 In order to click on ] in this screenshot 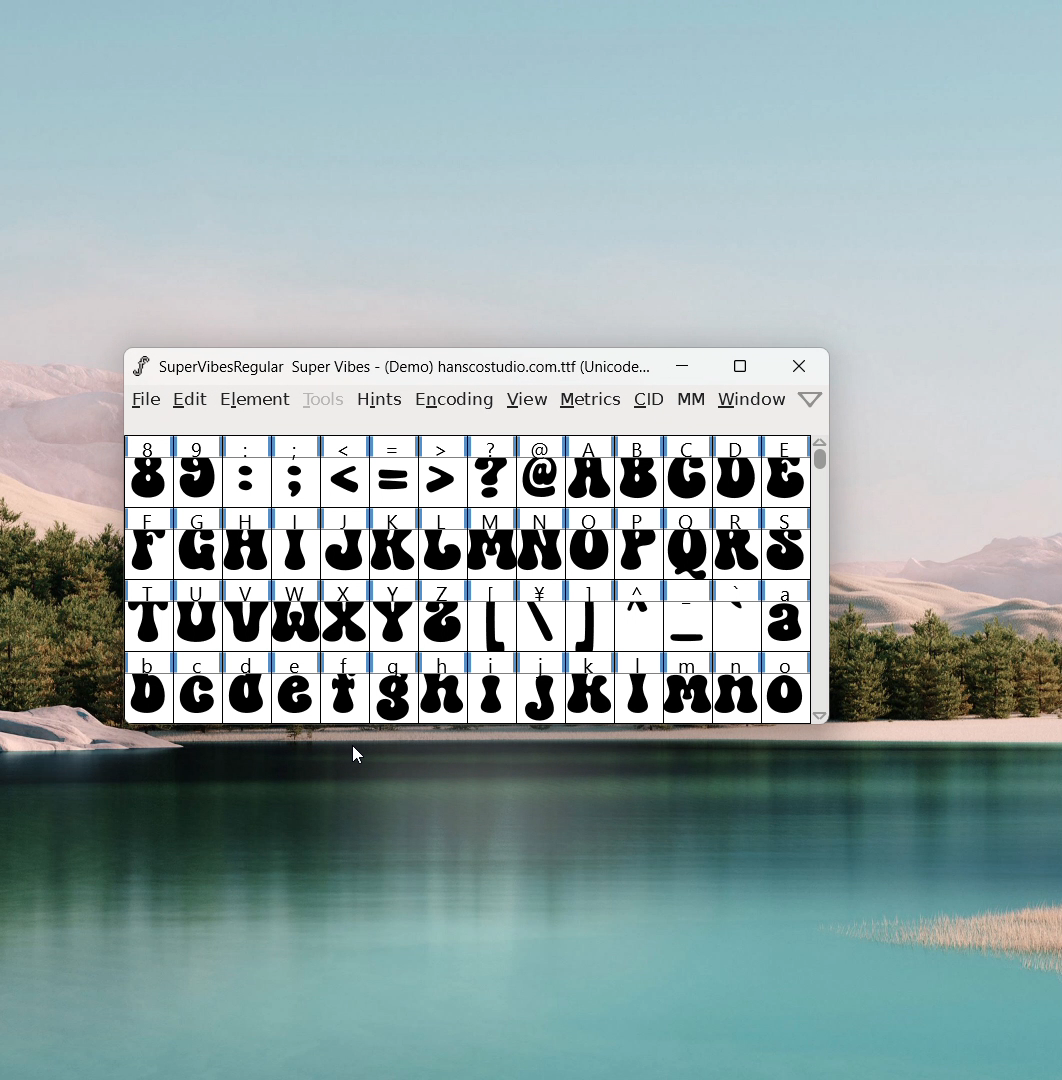, I will do `click(590, 615)`.